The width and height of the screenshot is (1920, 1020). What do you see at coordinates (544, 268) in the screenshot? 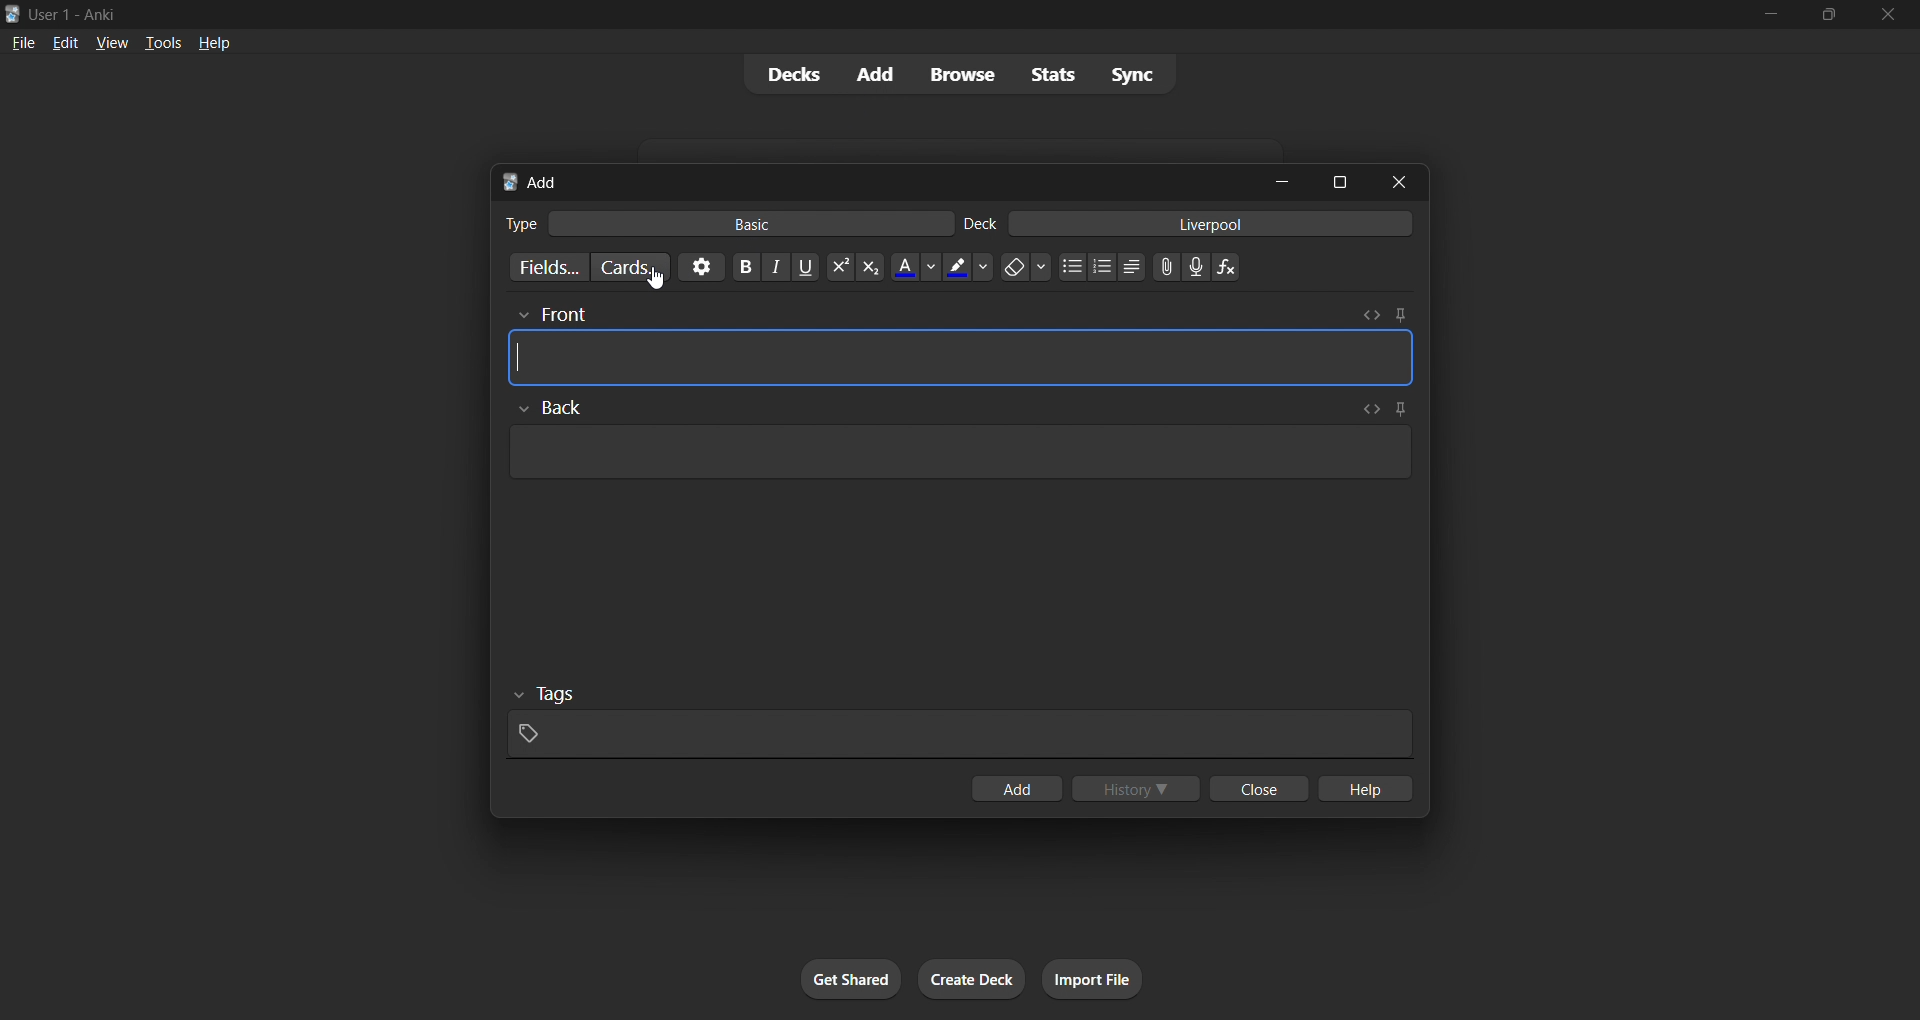
I see `customize fields` at bounding box center [544, 268].